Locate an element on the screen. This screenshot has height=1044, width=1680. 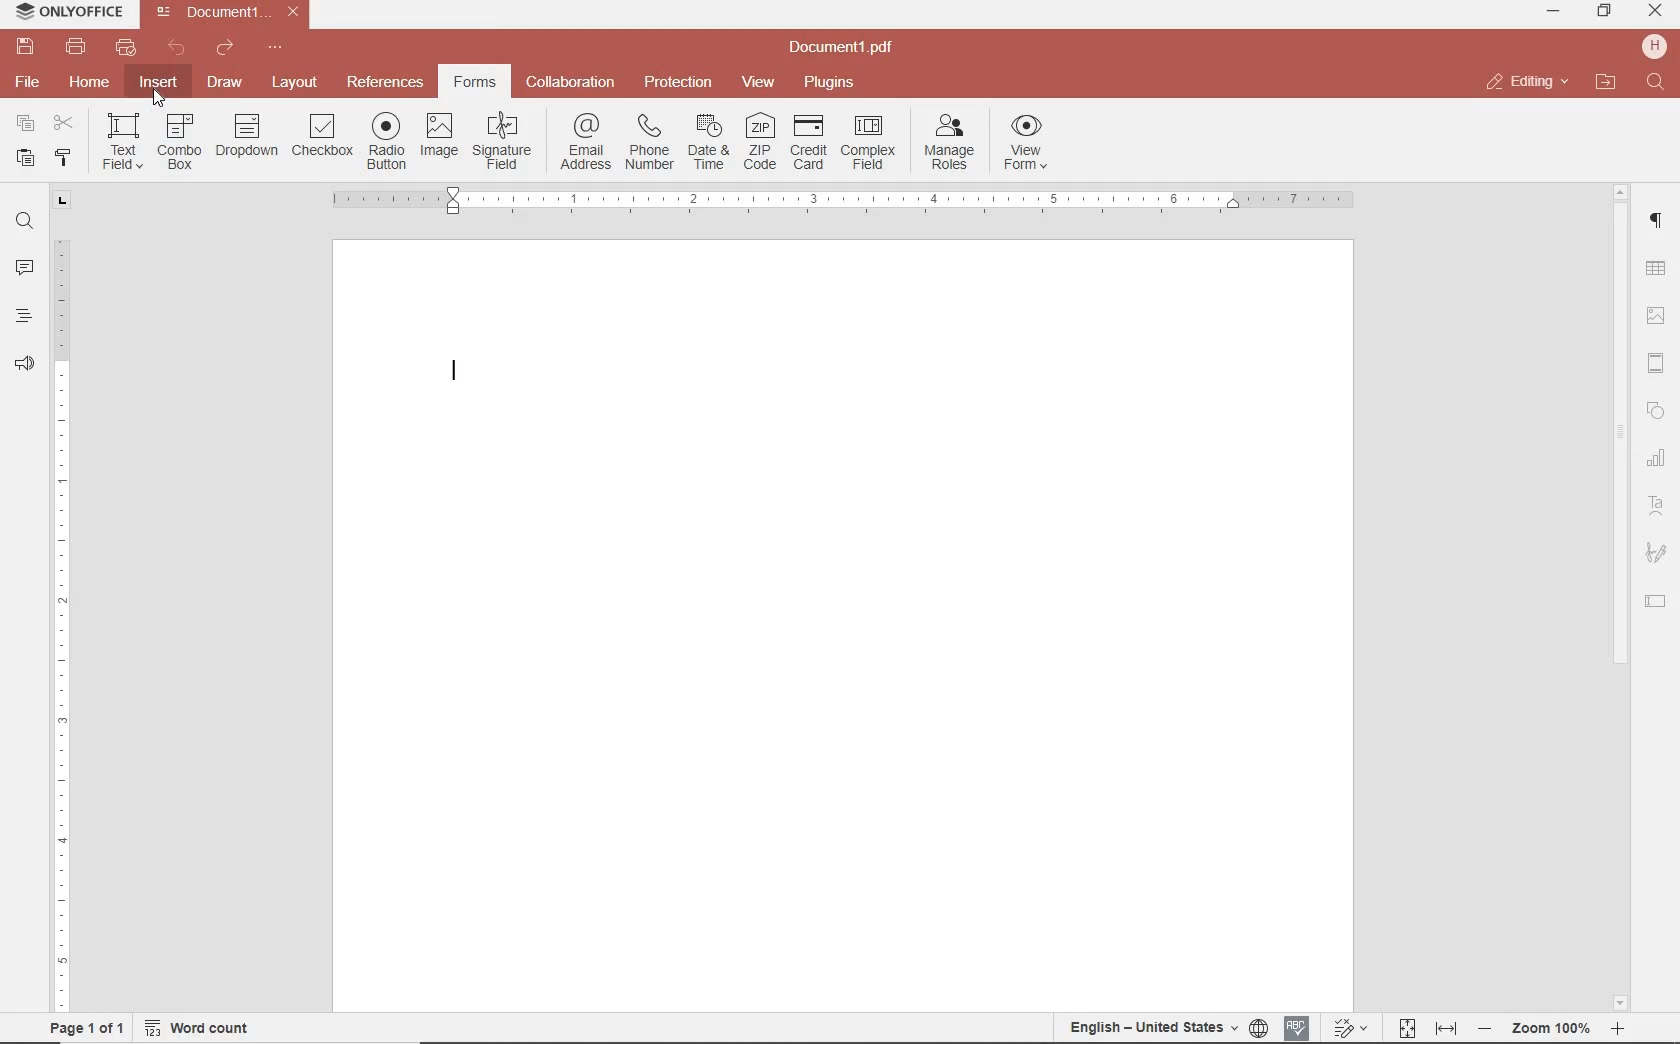
insert signature field is located at coordinates (504, 143).